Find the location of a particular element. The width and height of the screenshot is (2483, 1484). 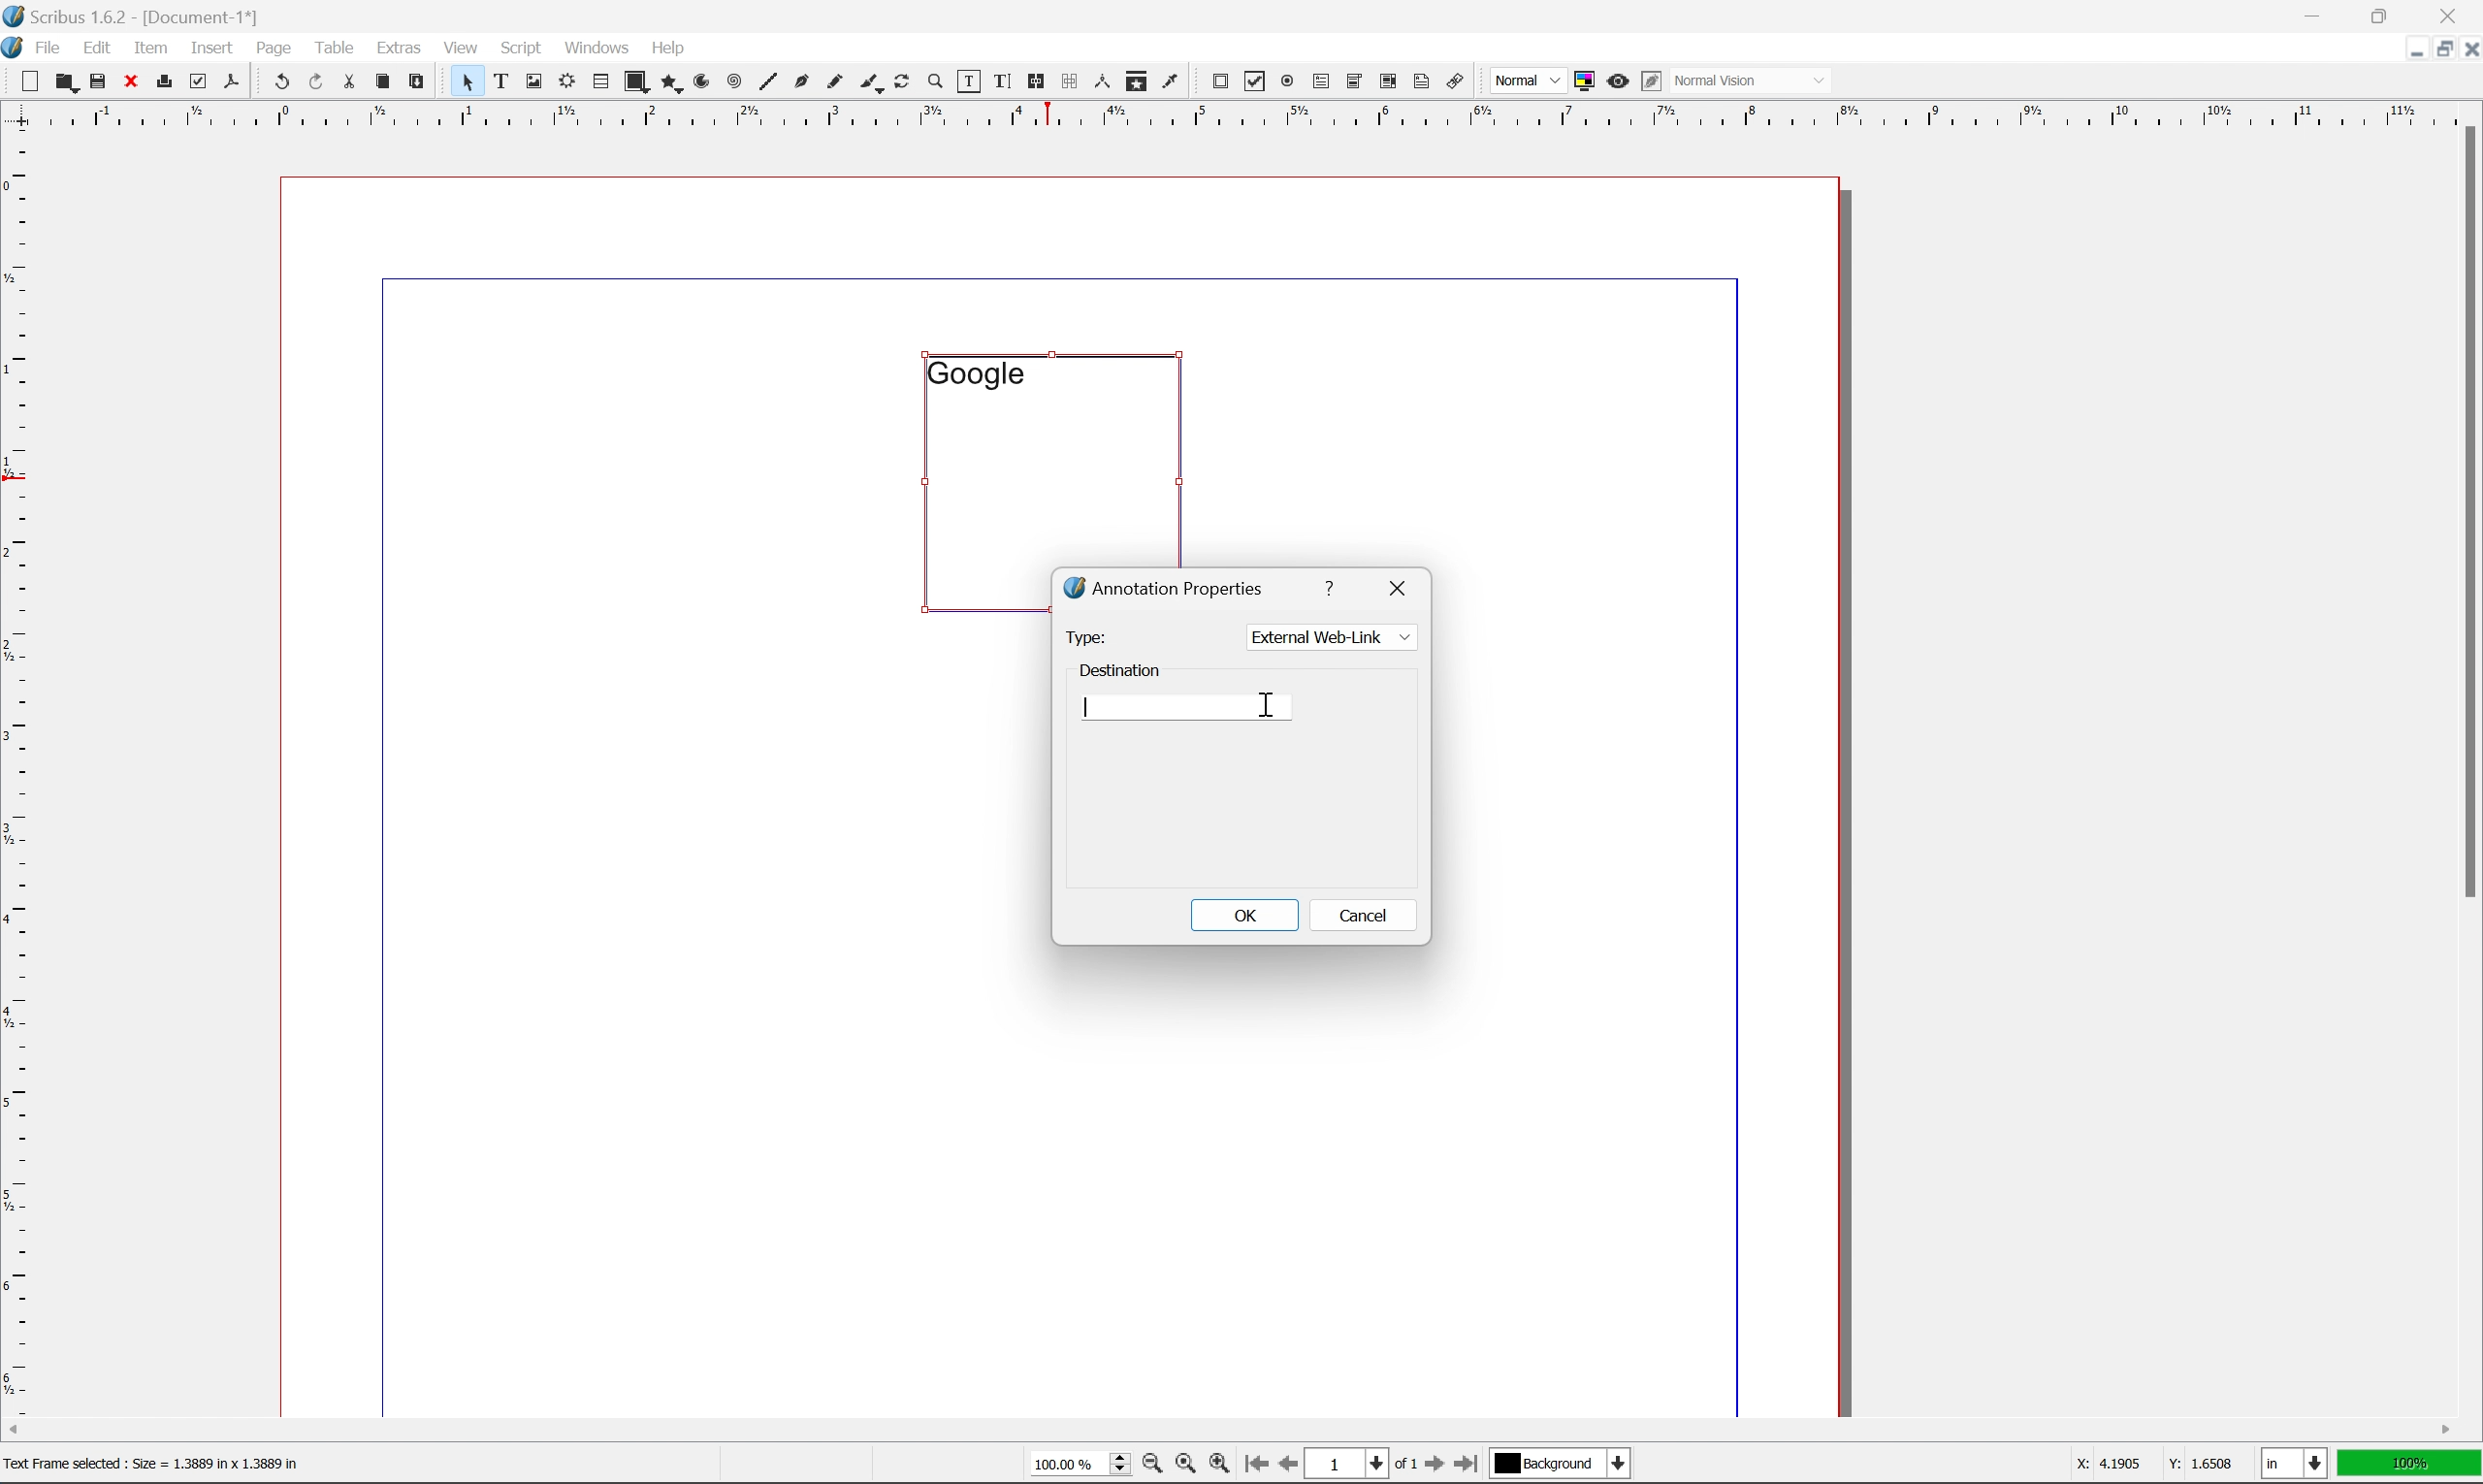

minimize is located at coordinates (2316, 14).